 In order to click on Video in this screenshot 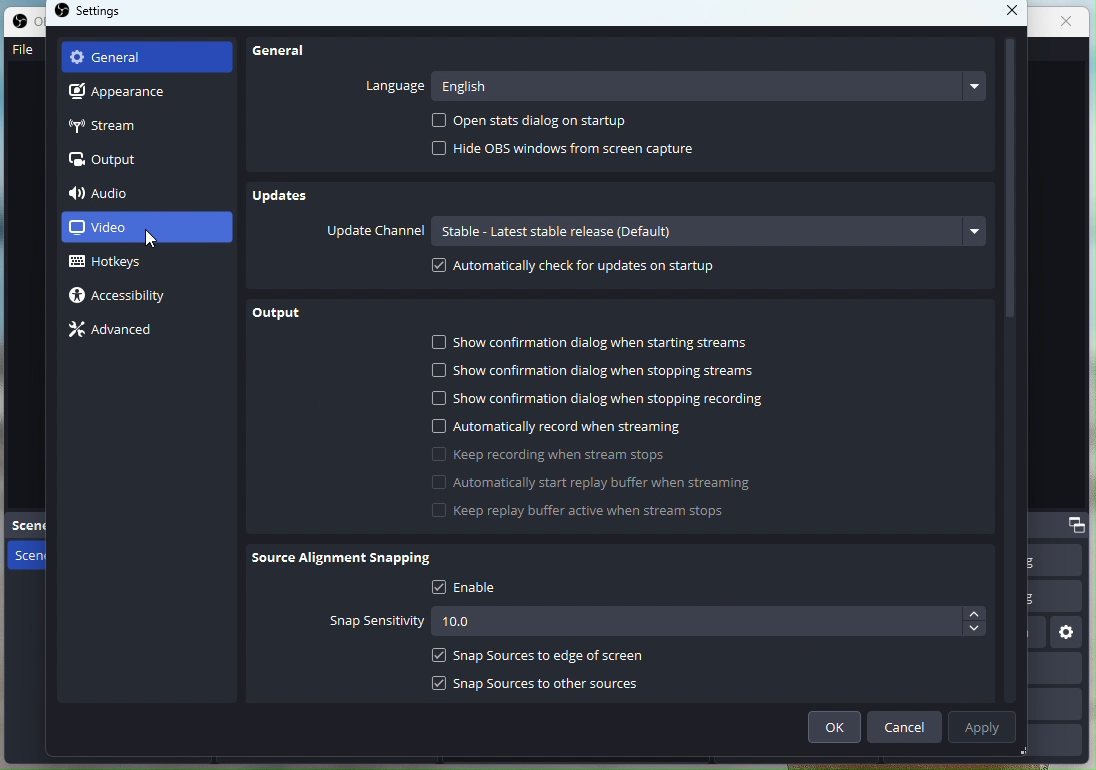, I will do `click(146, 230)`.